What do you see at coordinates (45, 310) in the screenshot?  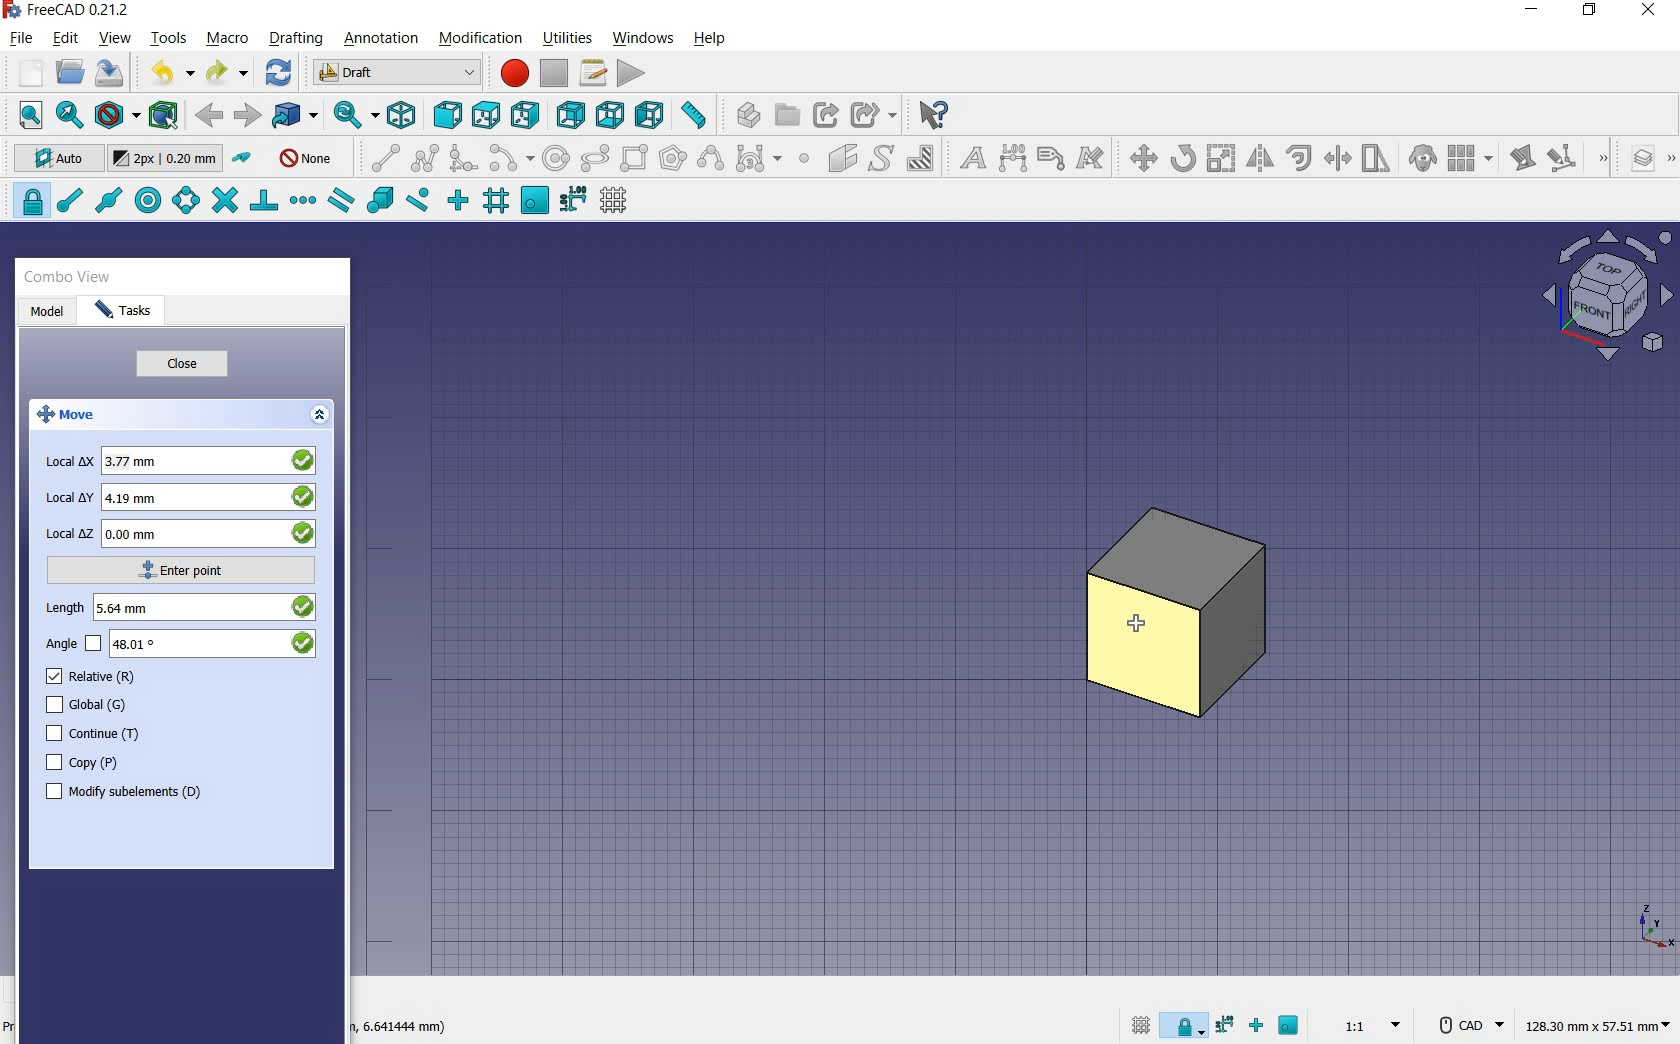 I see `model` at bounding box center [45, 310].